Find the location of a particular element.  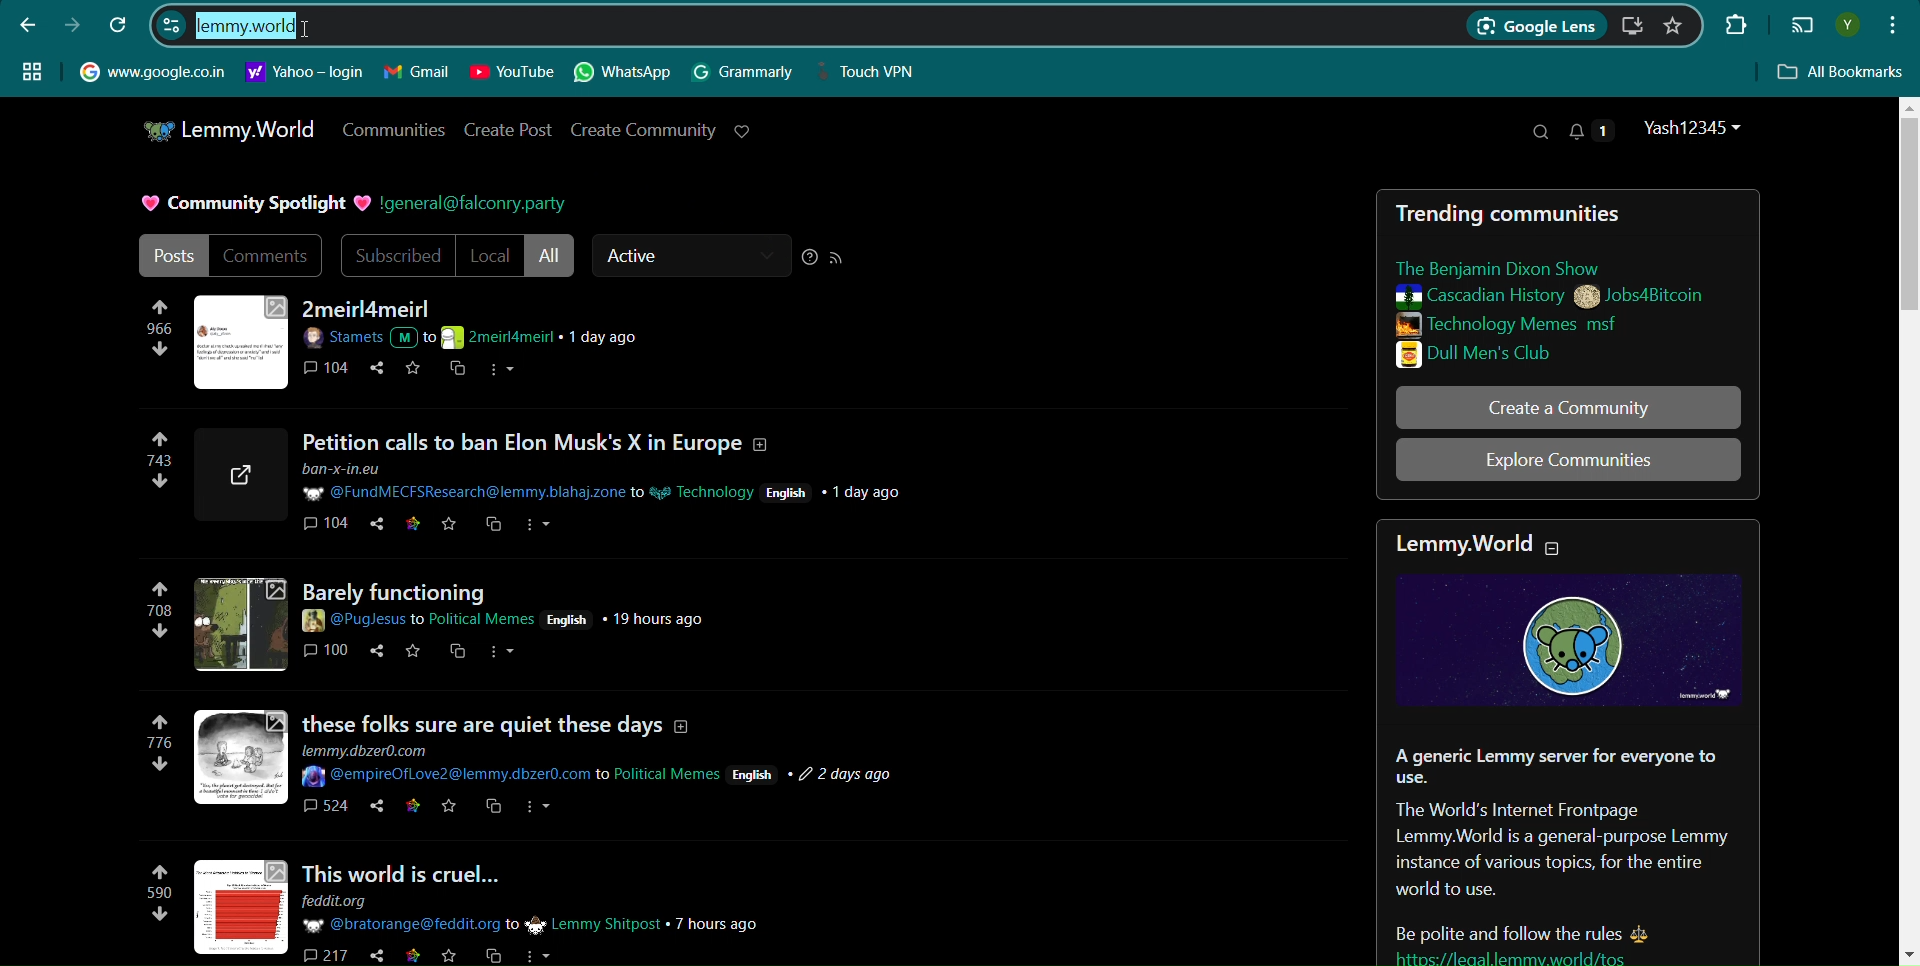

Display on another screen is located at coordinates (1802, 26).